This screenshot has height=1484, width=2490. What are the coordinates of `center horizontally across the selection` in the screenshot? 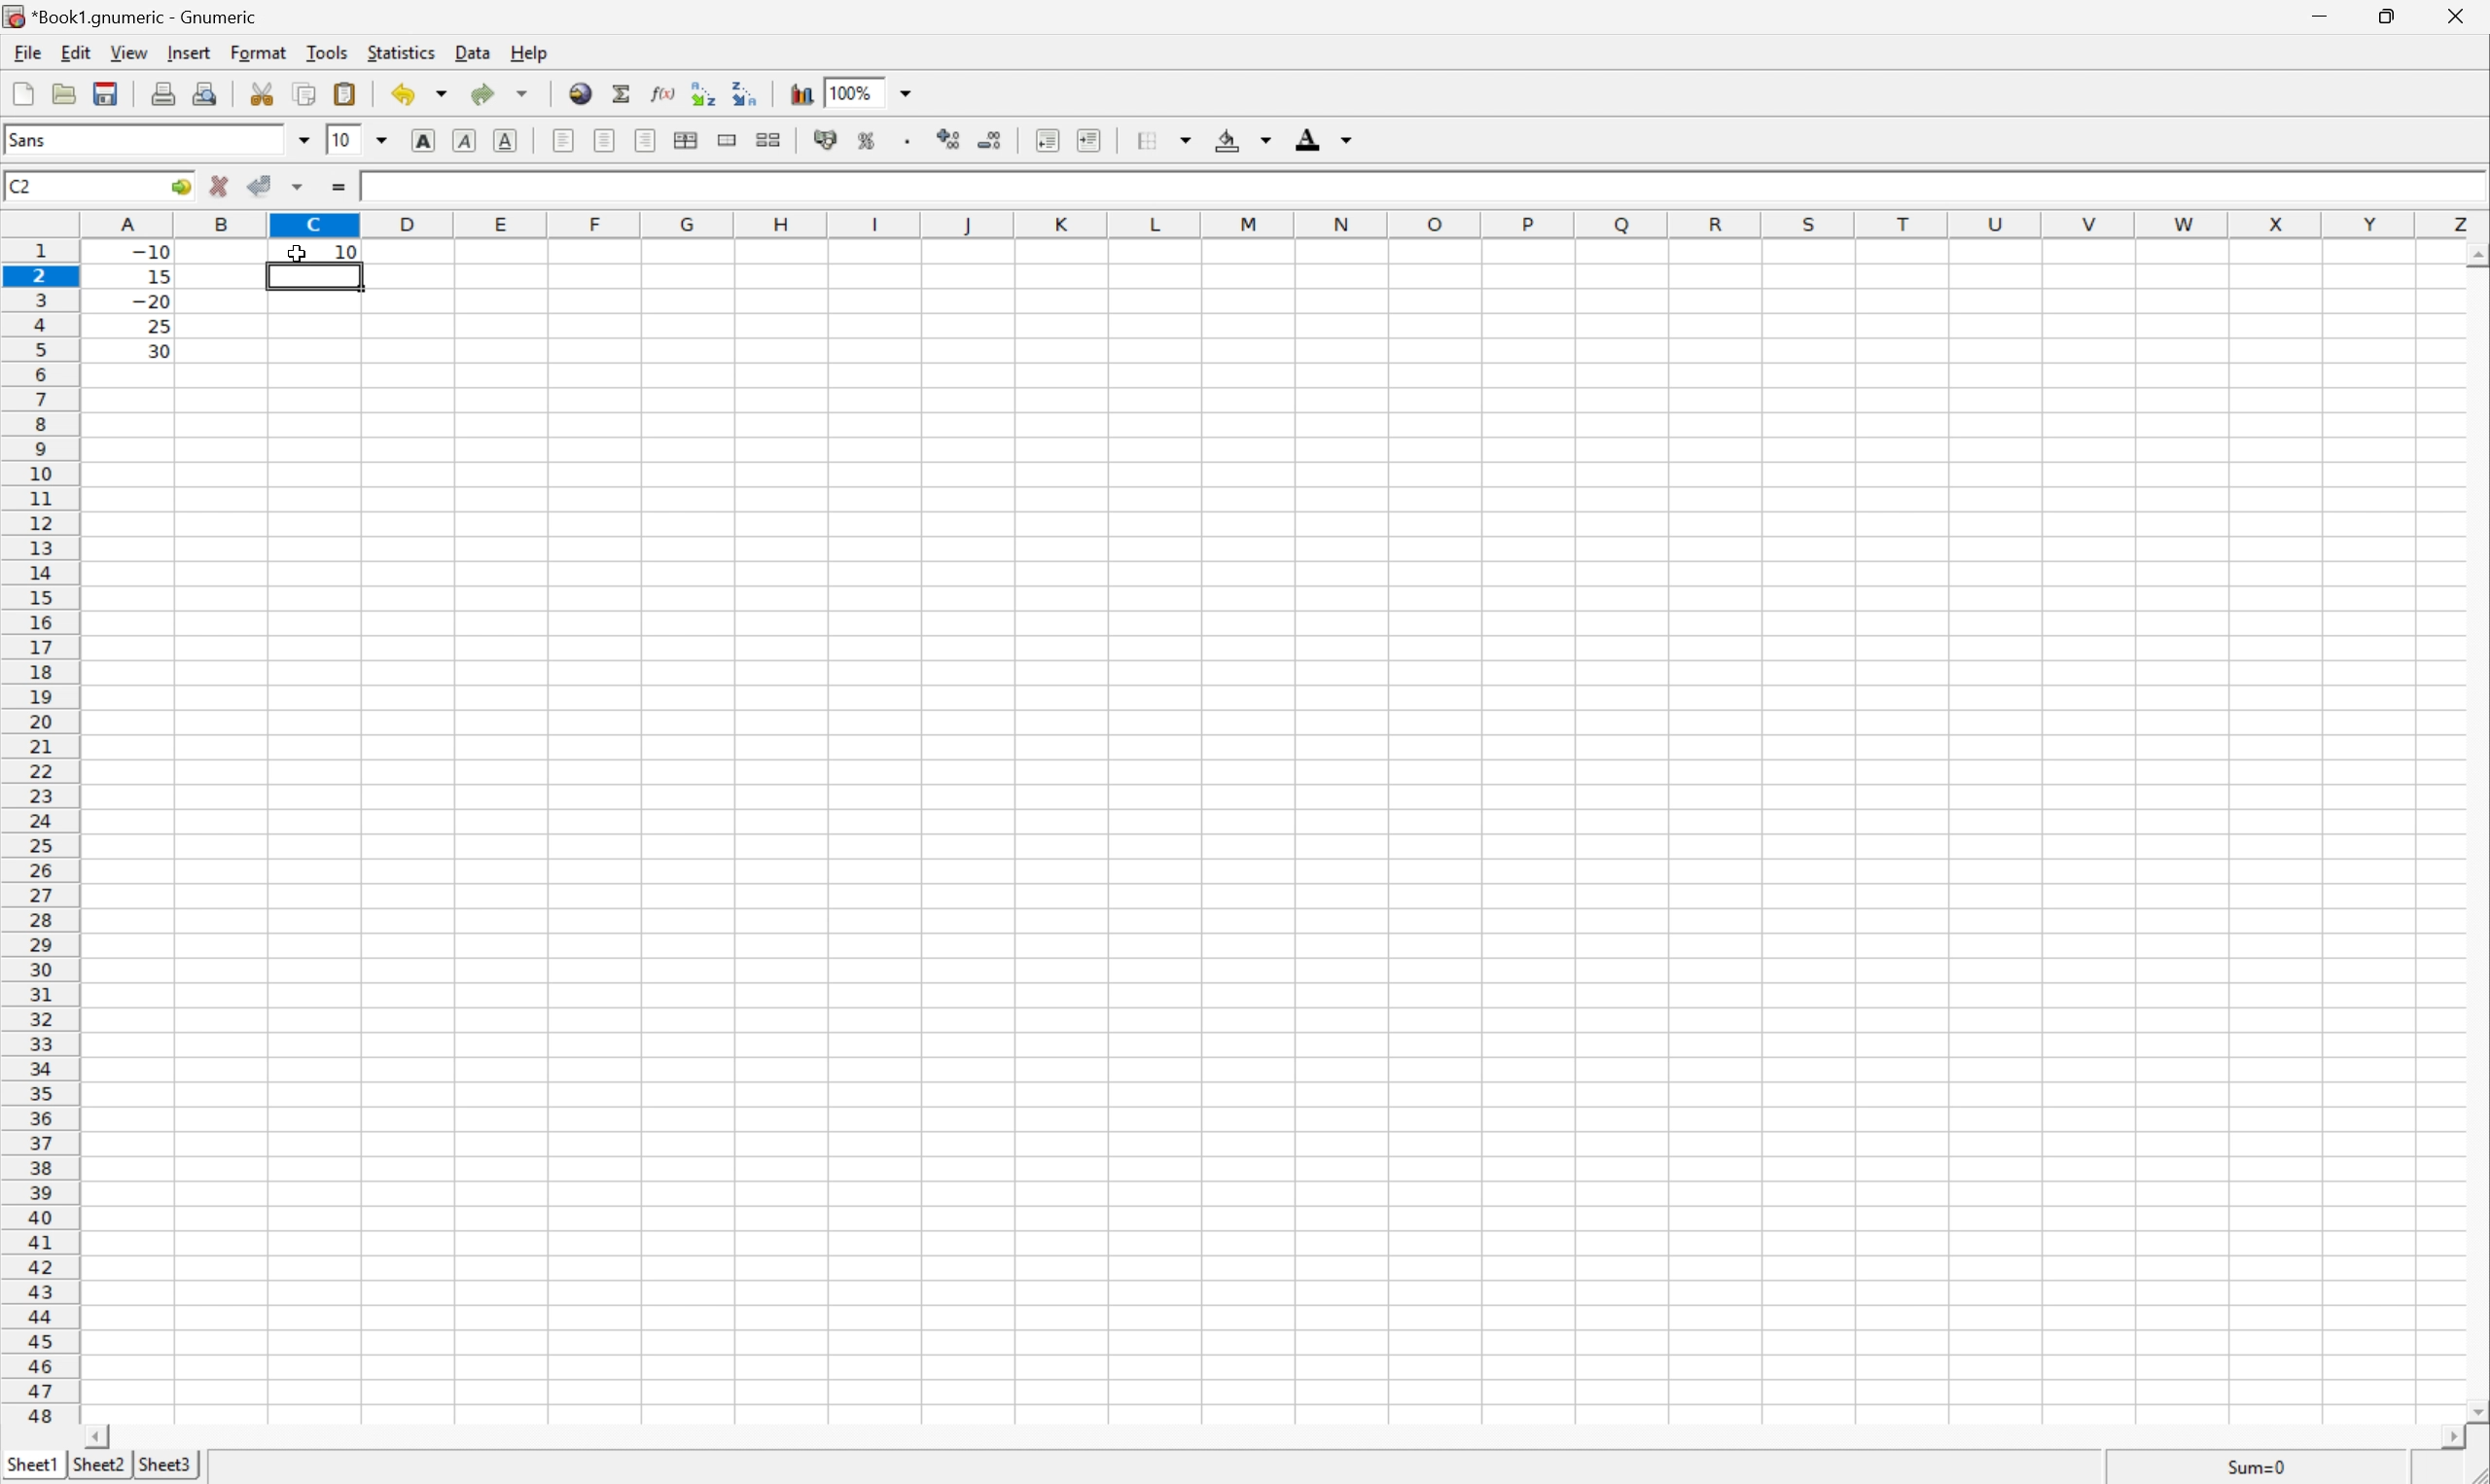 It's located at (688, 141).